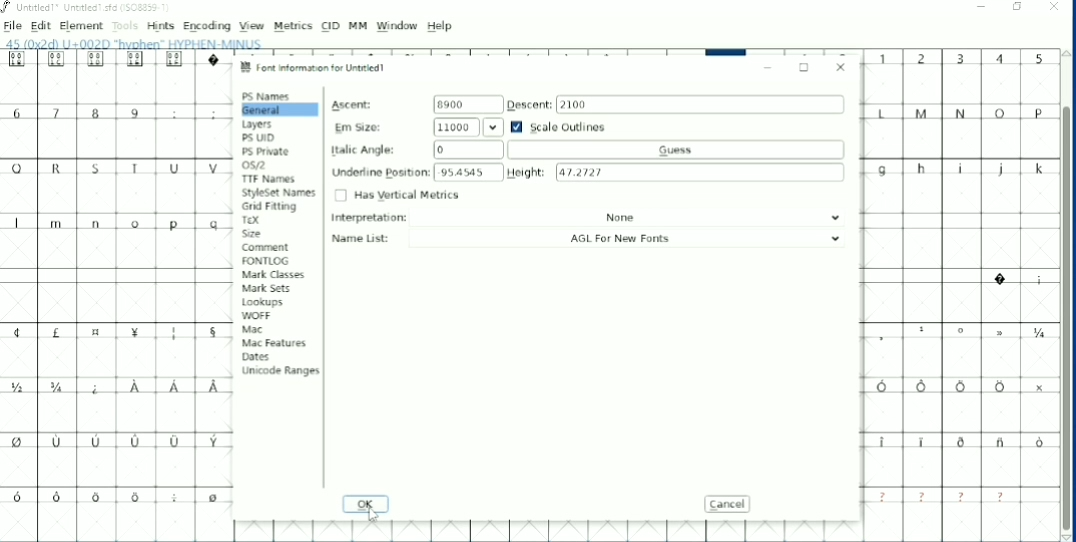 This screenshot has height=542, width=1076. What do you see at coordinates (252, 220) in the screenshot?
I see `TEX` at bounding box center [252, 220].